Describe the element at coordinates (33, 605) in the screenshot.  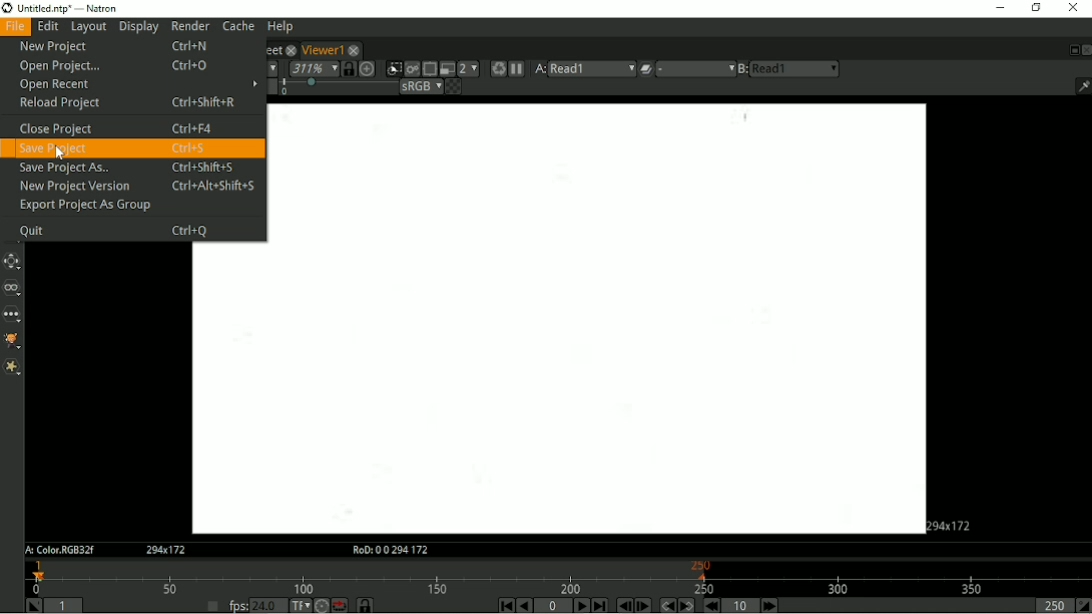
I see `Set playback in point` at that location.